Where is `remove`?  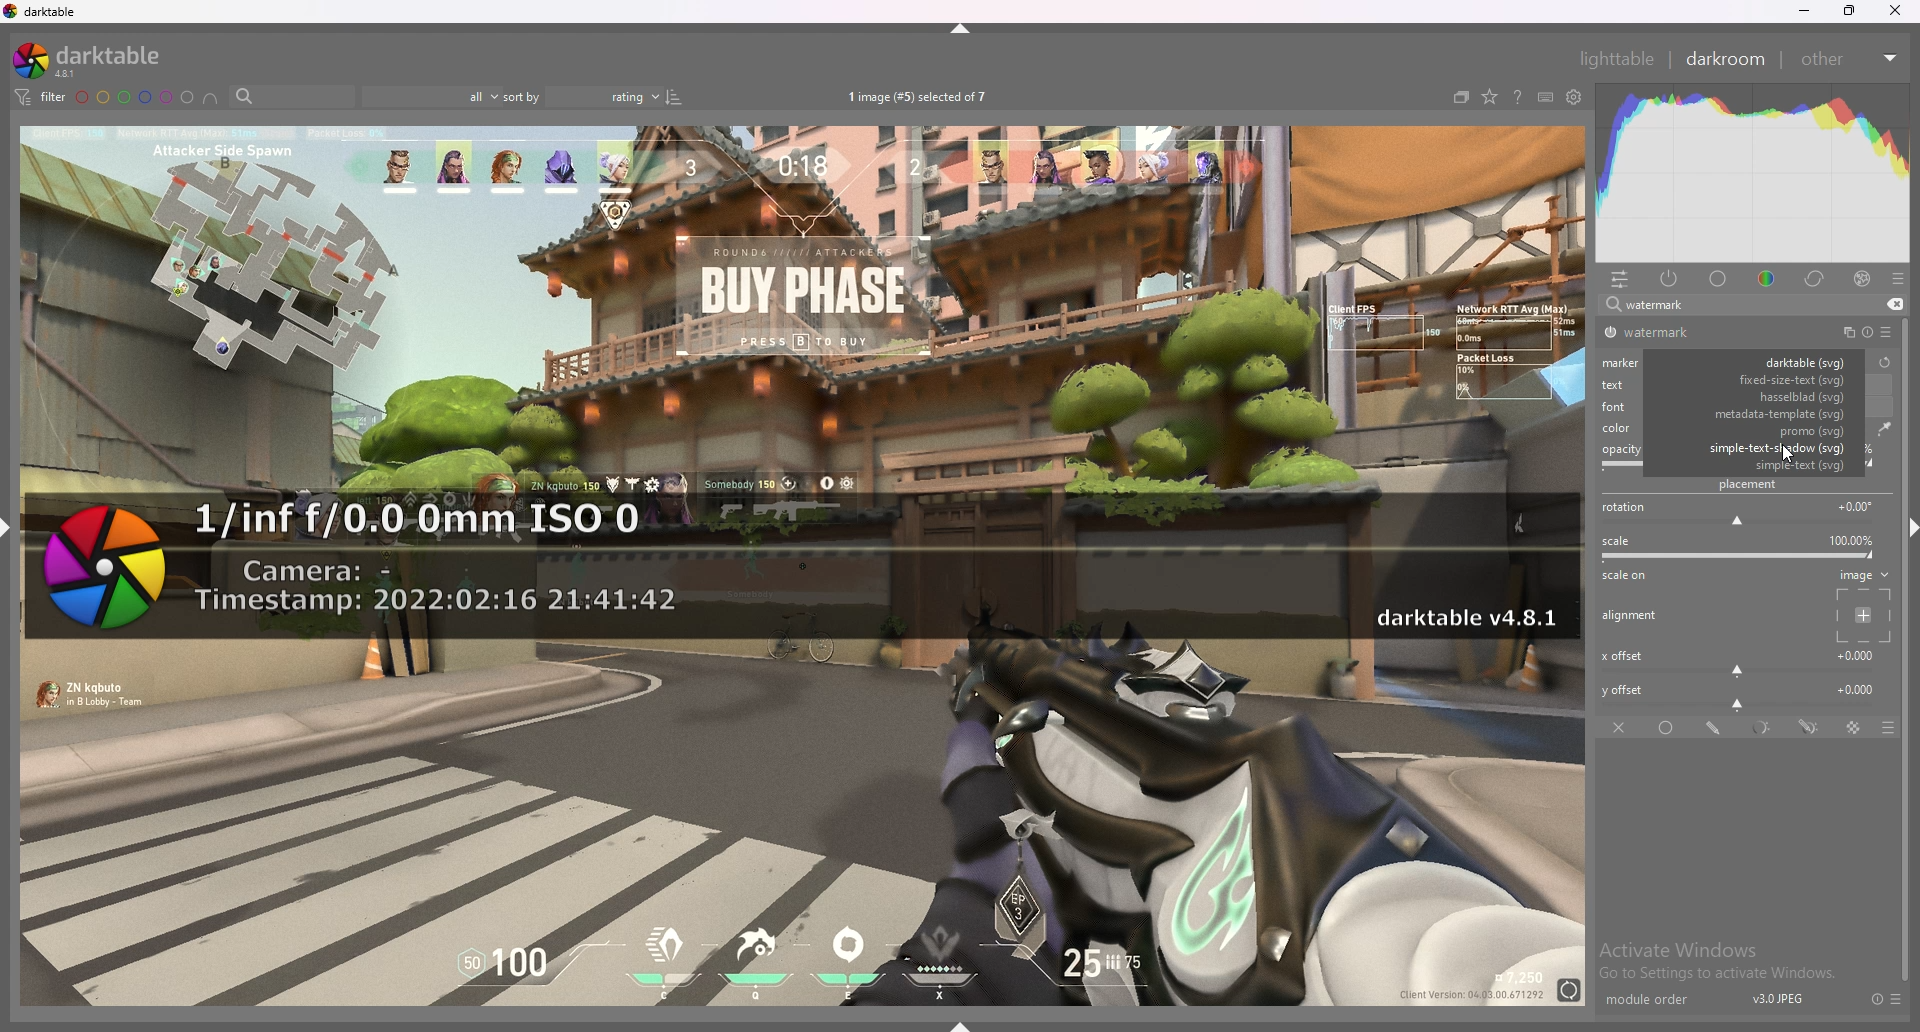
remove is located at coordinates (1892, 305).